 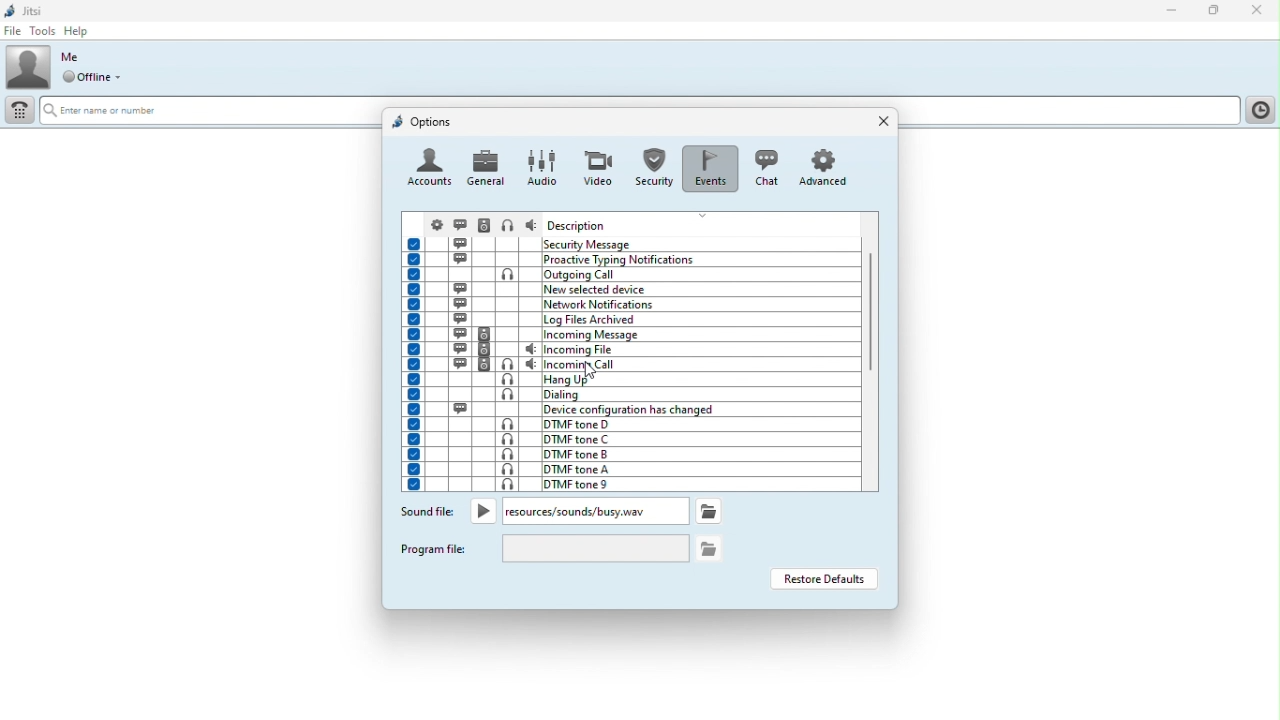 What do you see at coordinates (423, 121) in the screenshot?
I see `Options` at bounding box center [423, 121].